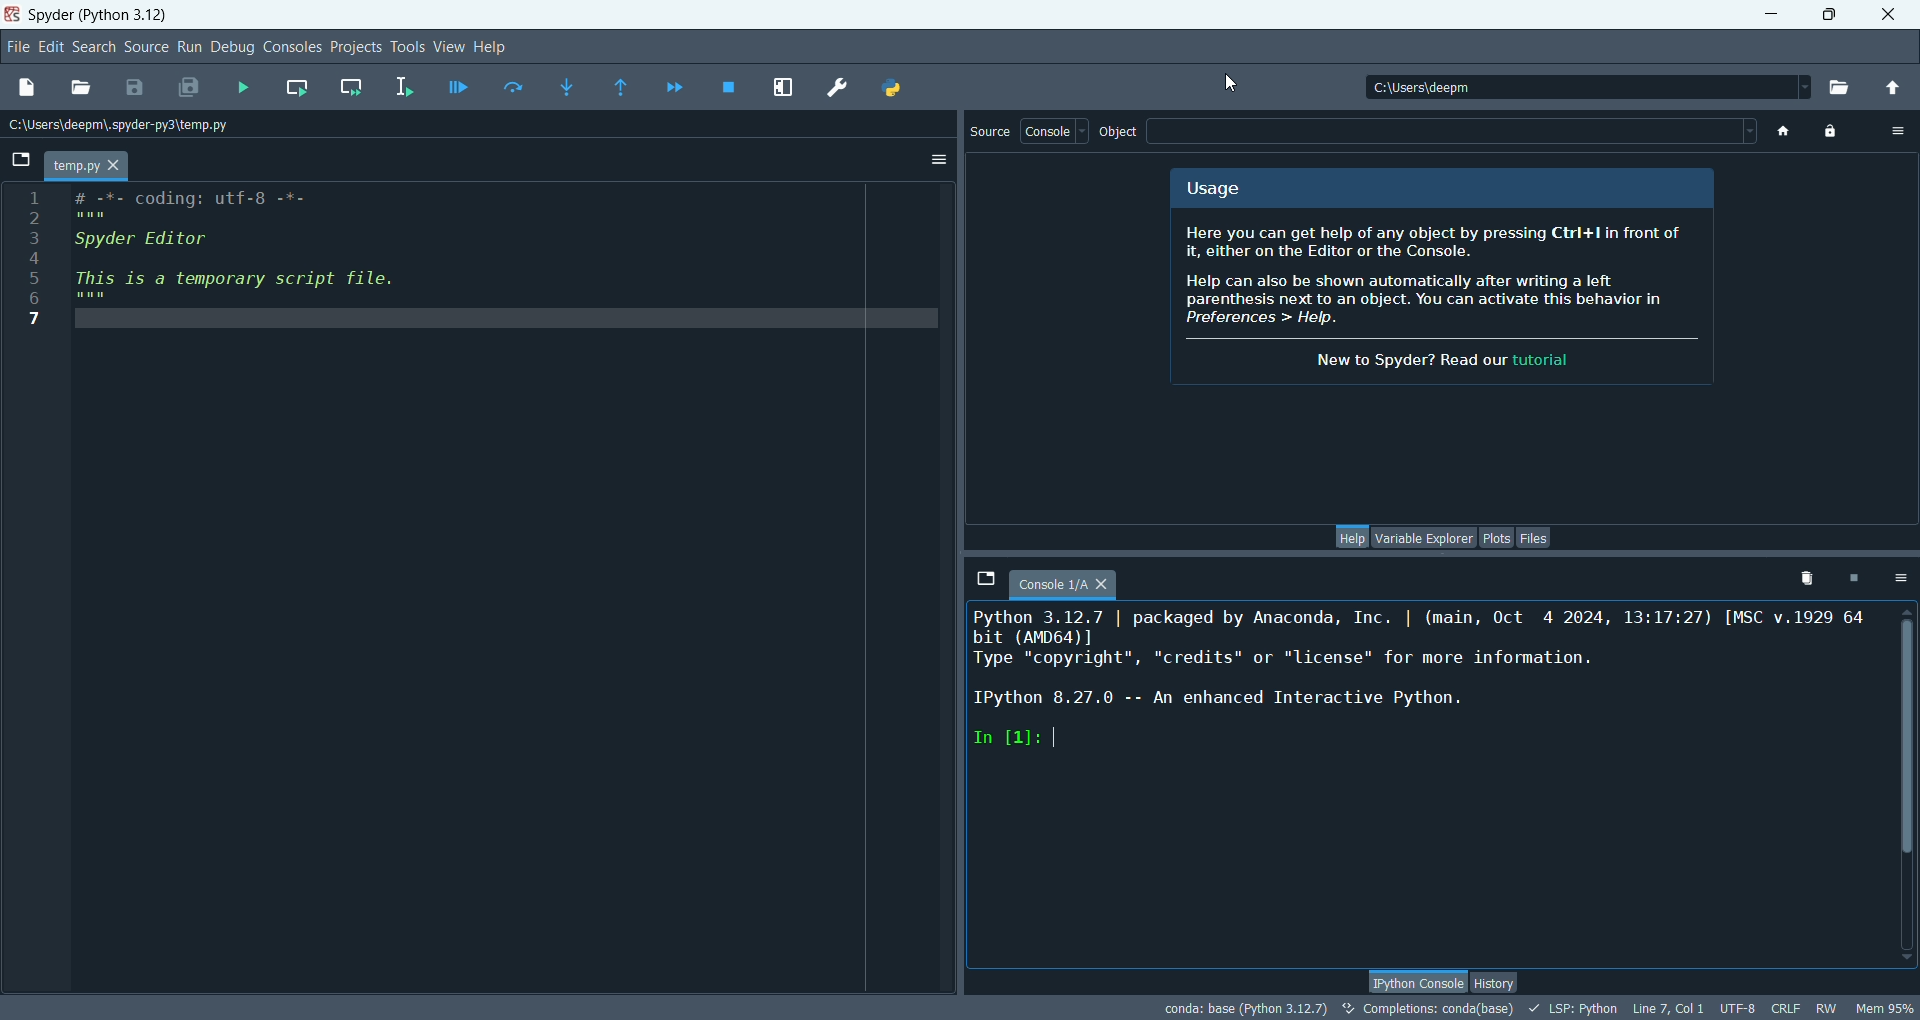 The image size is (1920, 1020). What do you see at coordinates (1354, 536) in the screenshot?
I see `help` at bounding box center [1354, 536].